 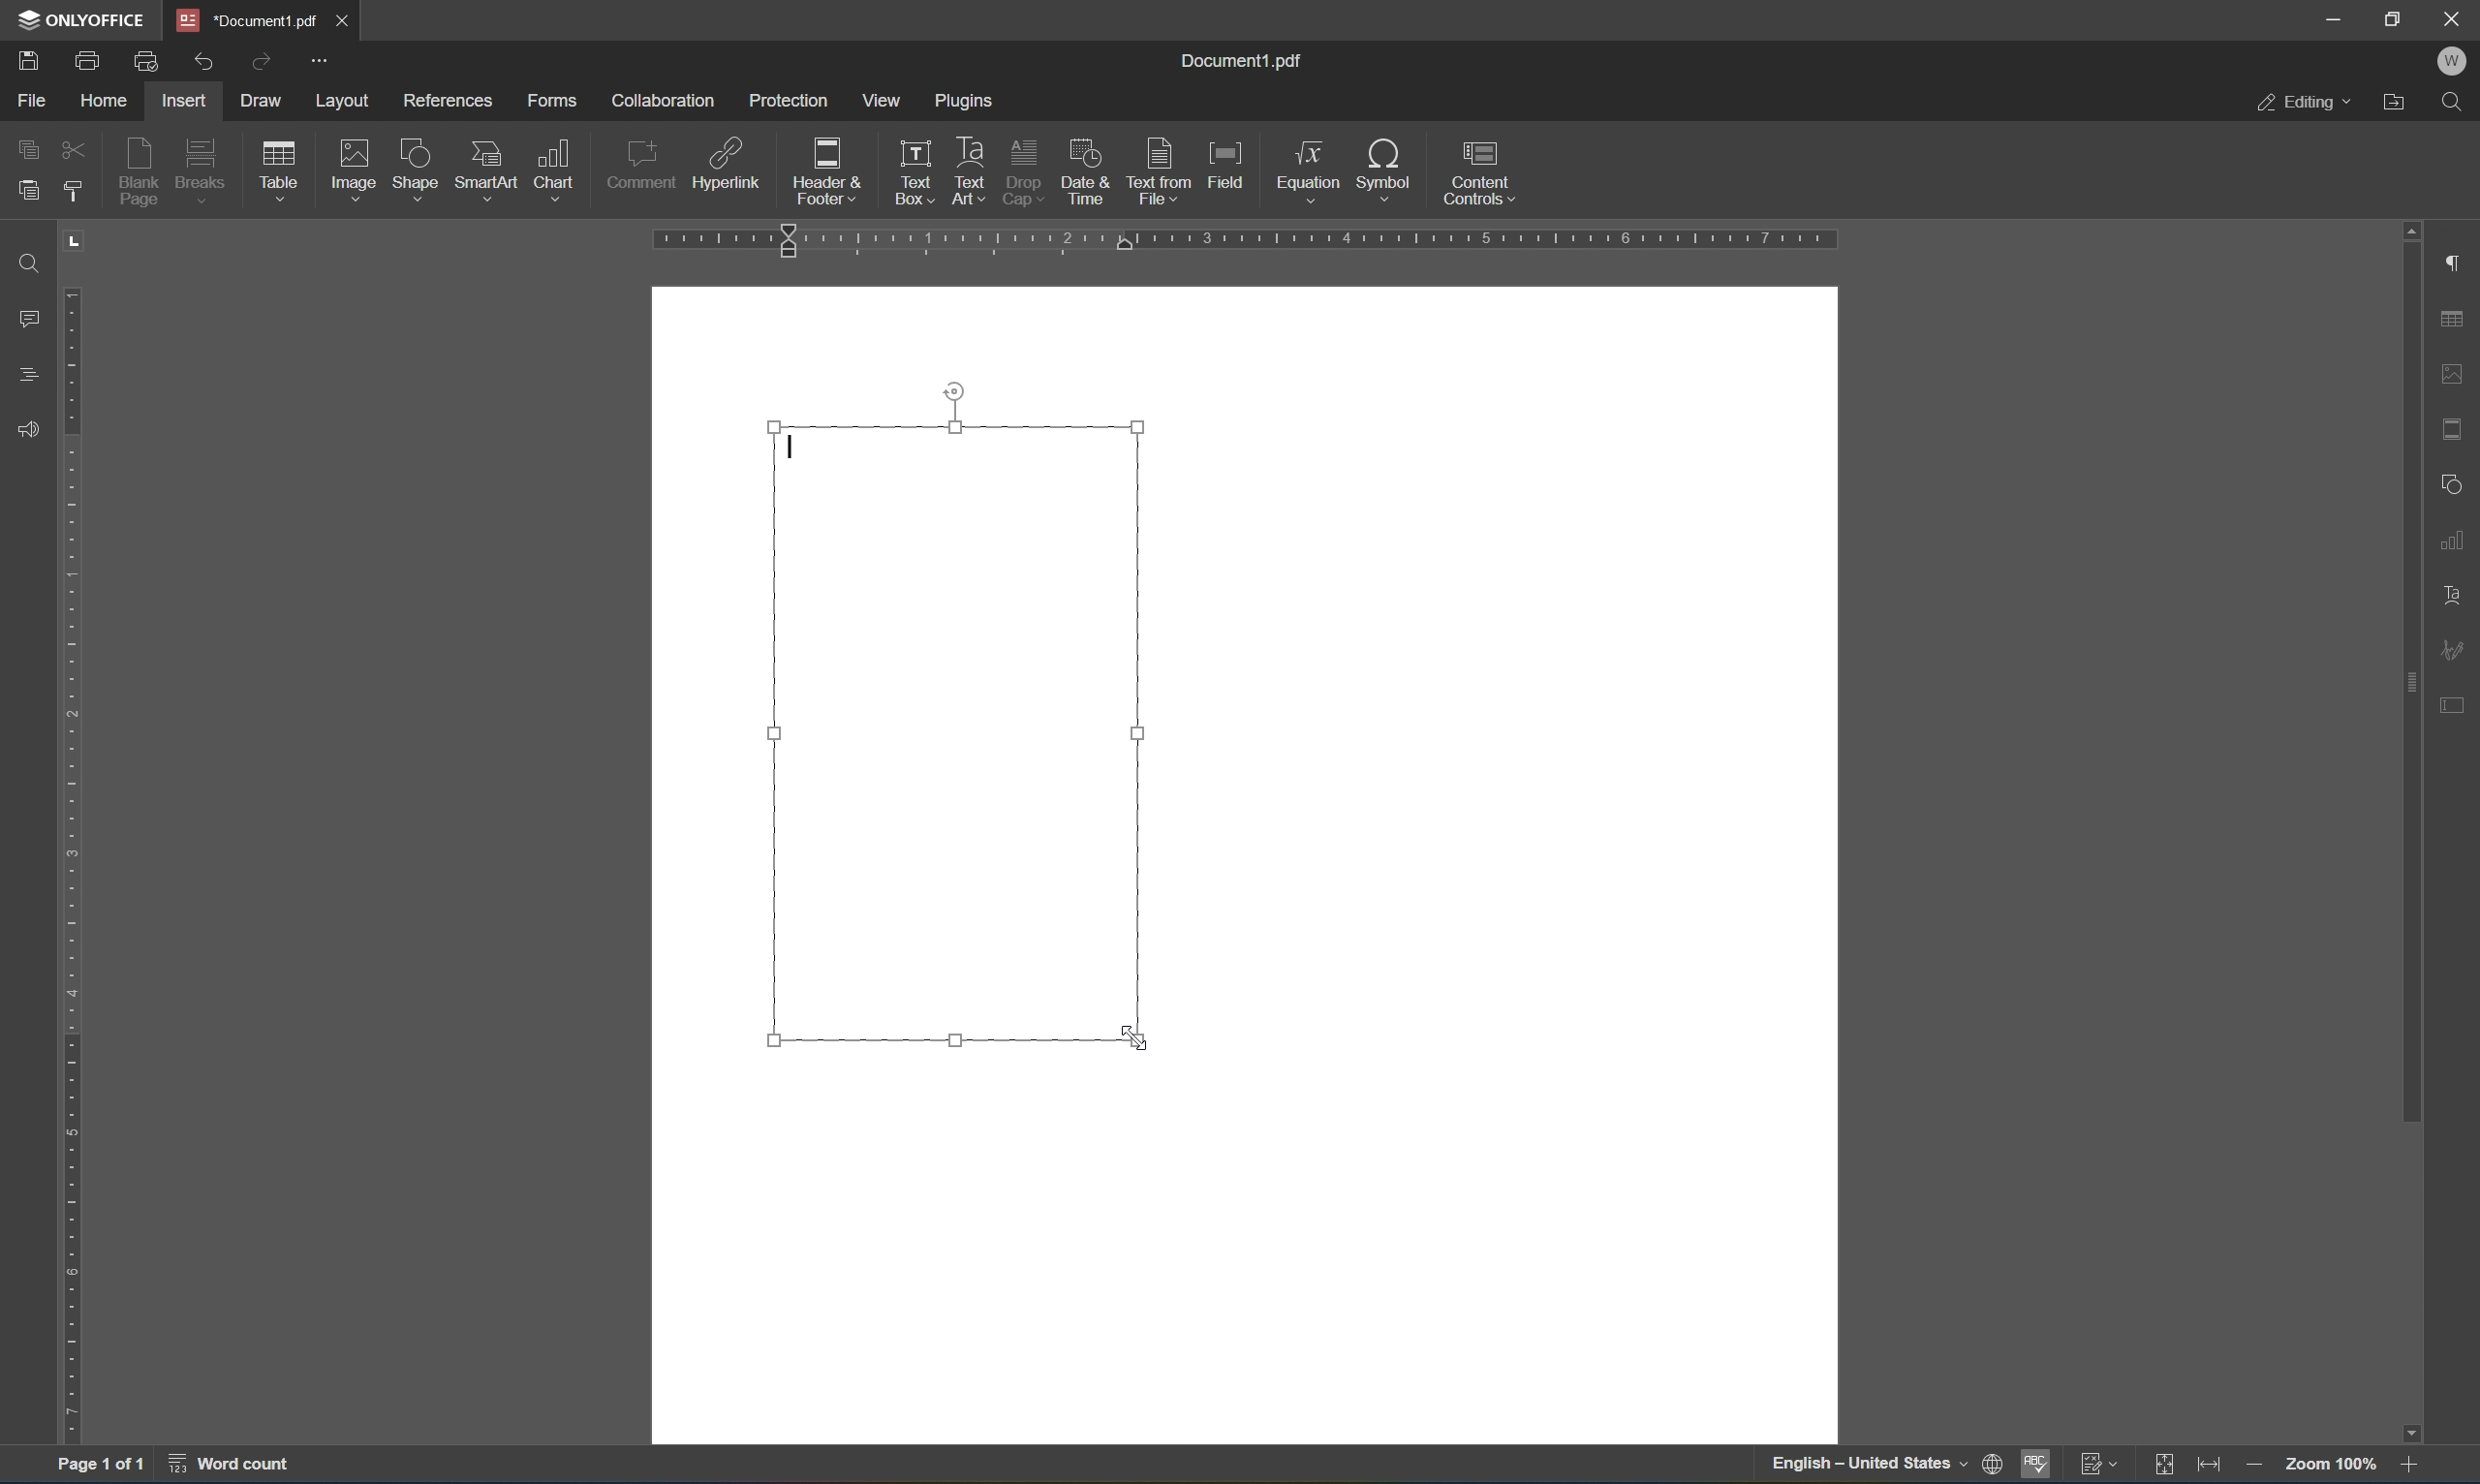 I want to click on set document language, so click(x=1995, y=1463).